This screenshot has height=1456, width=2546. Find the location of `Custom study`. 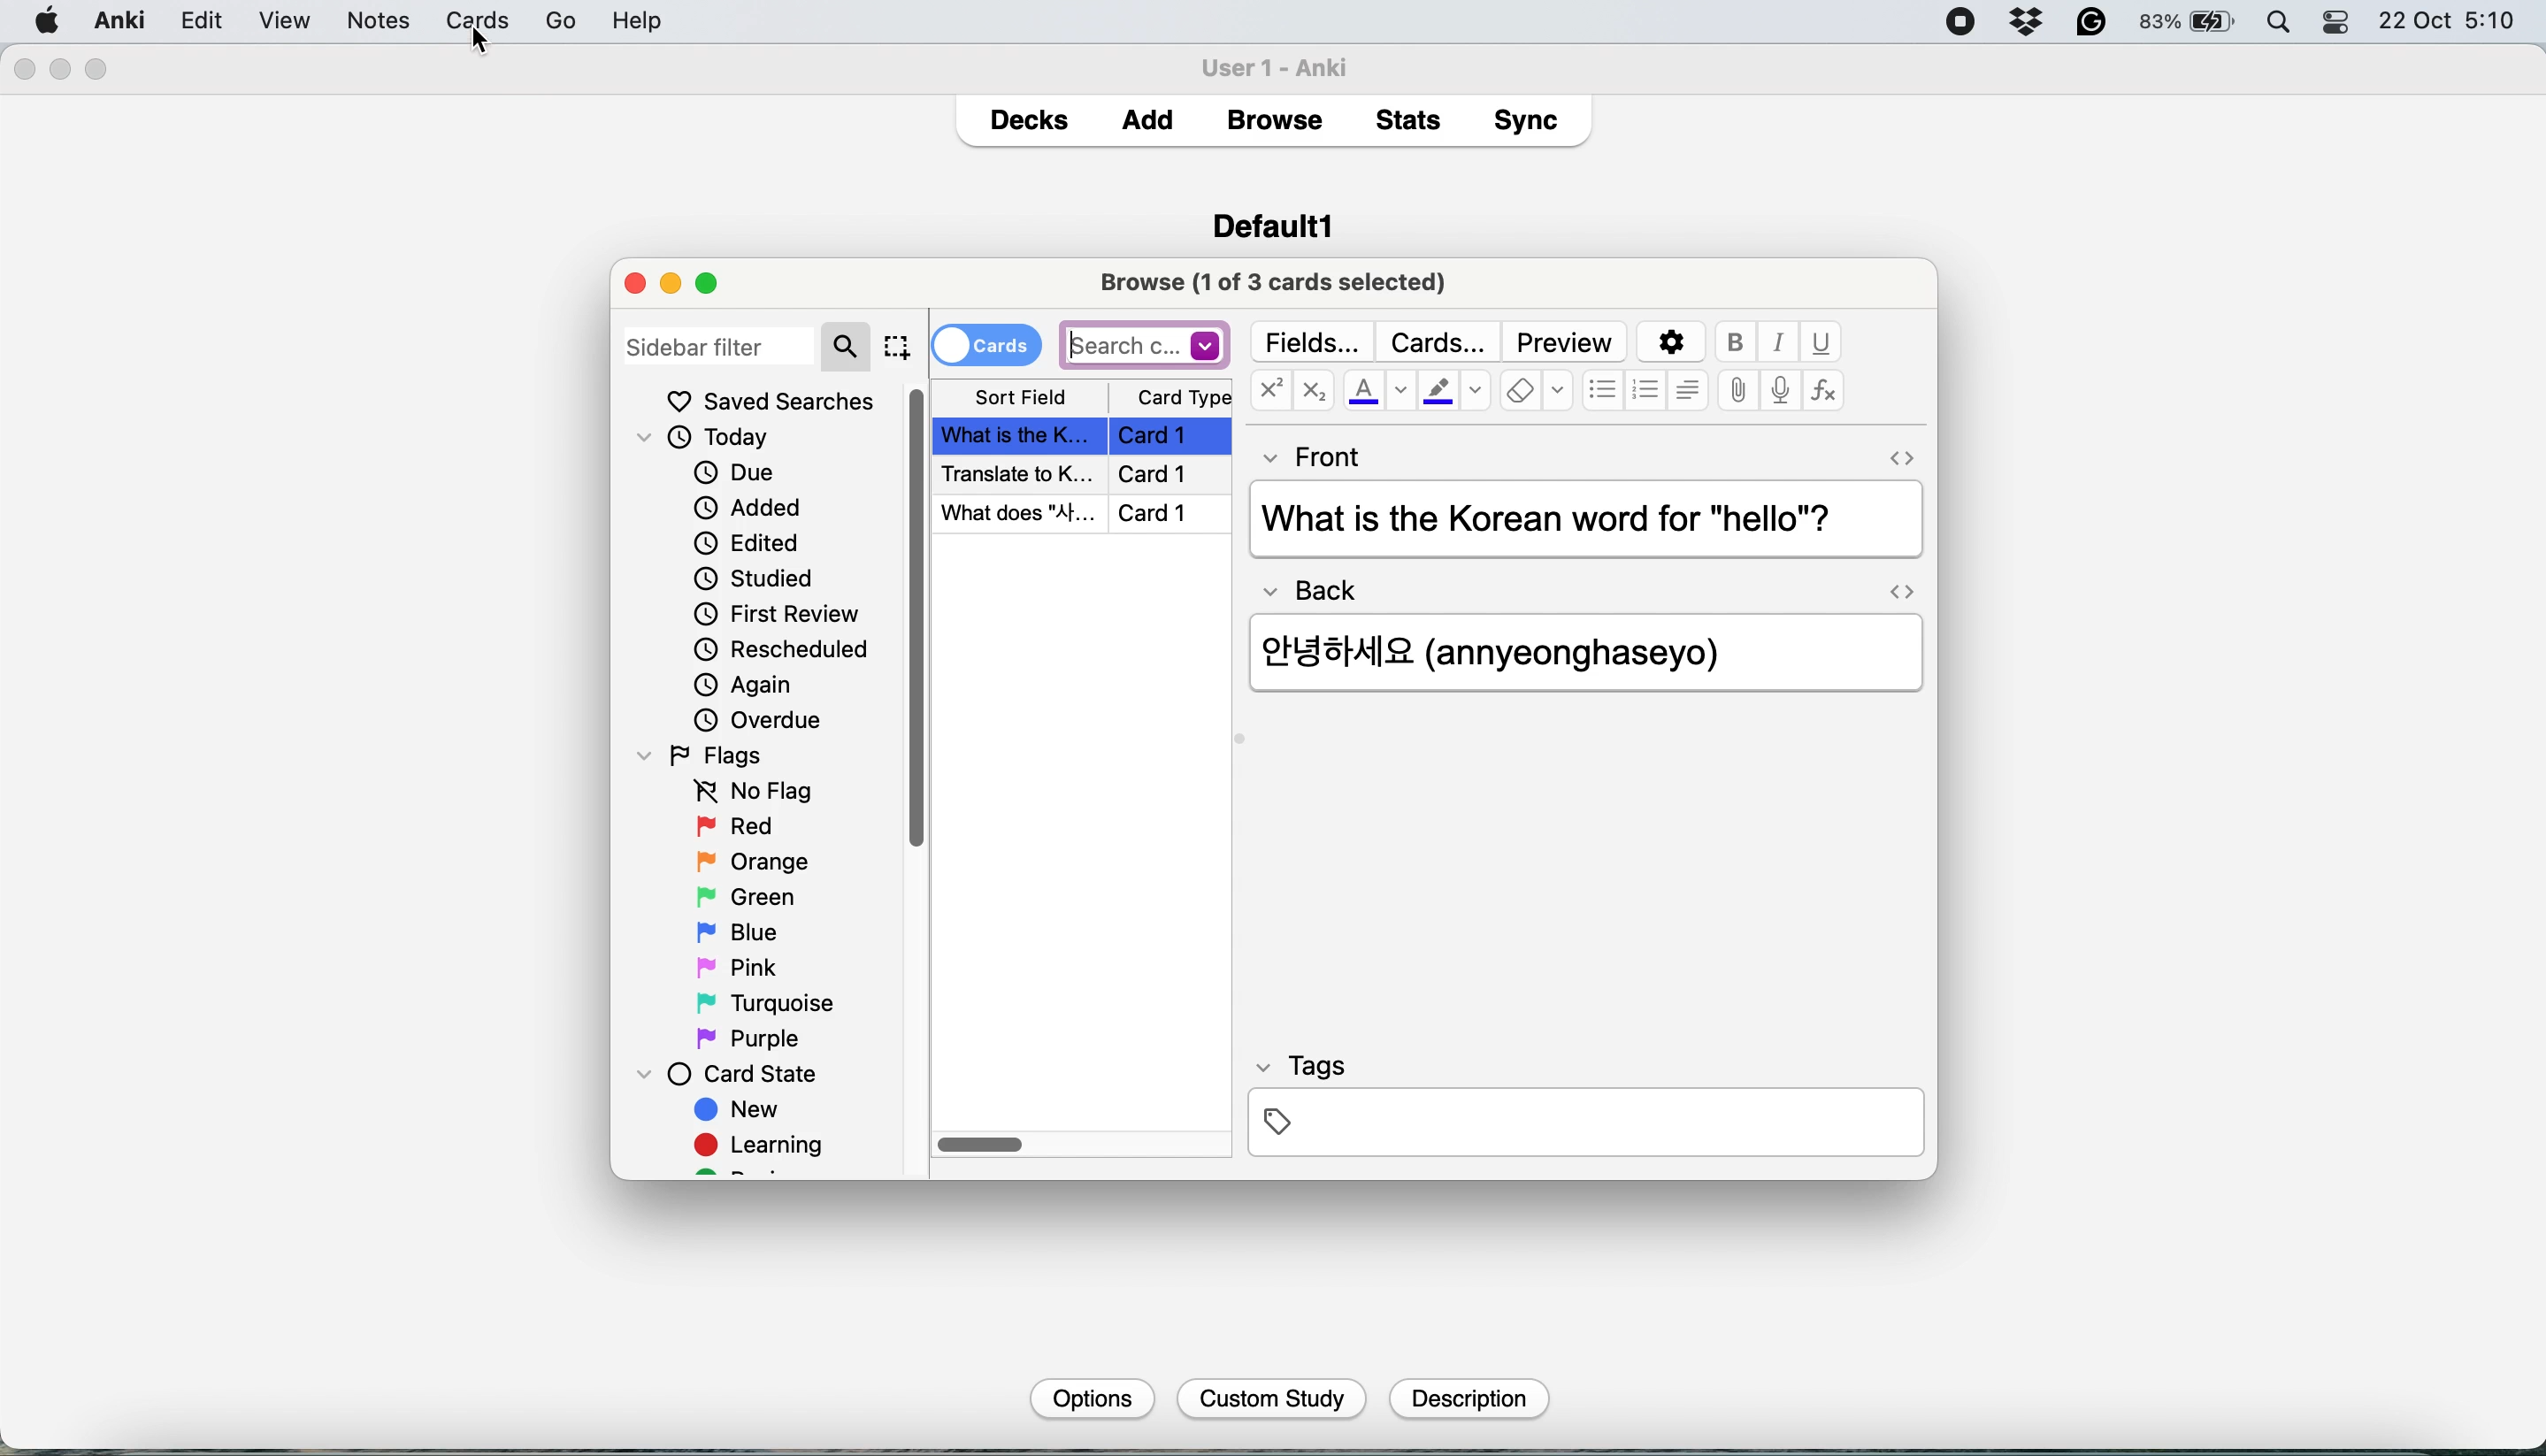

Custom study is located at coordinates (1273, 1400).